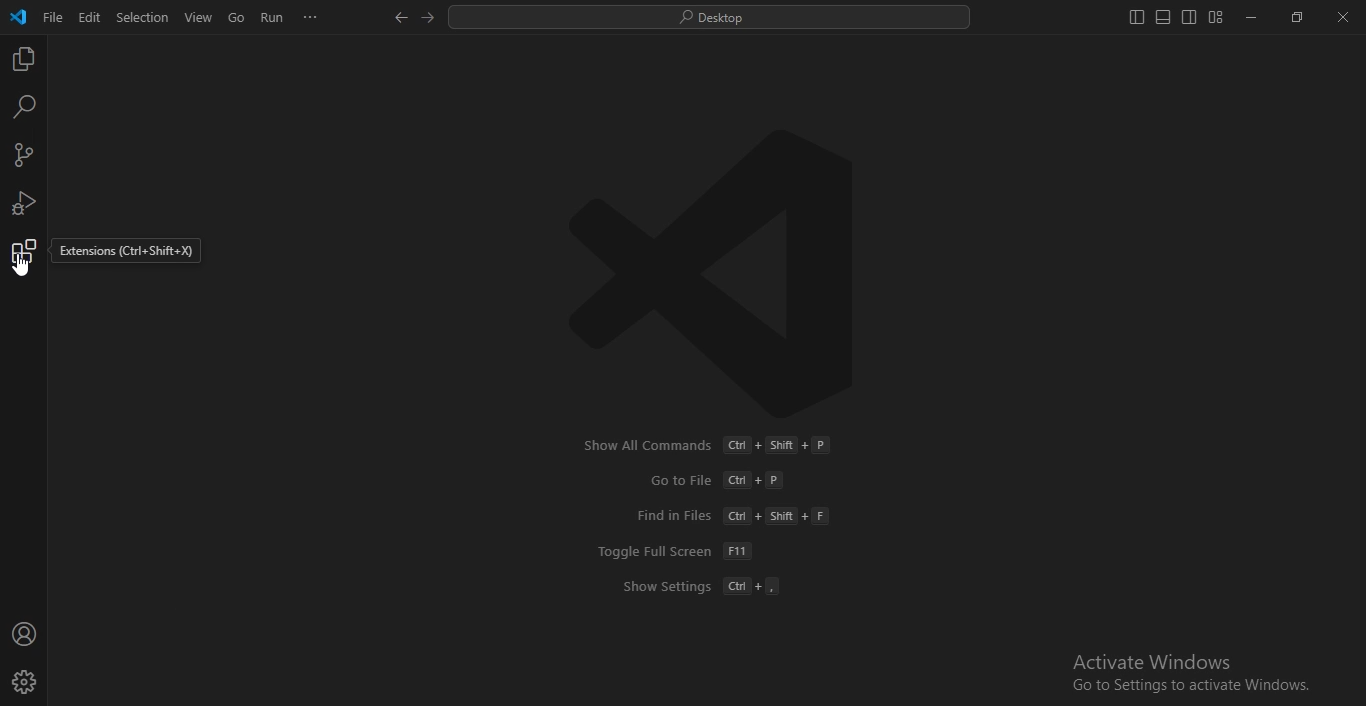  I want to click on search, so click(22, 107).